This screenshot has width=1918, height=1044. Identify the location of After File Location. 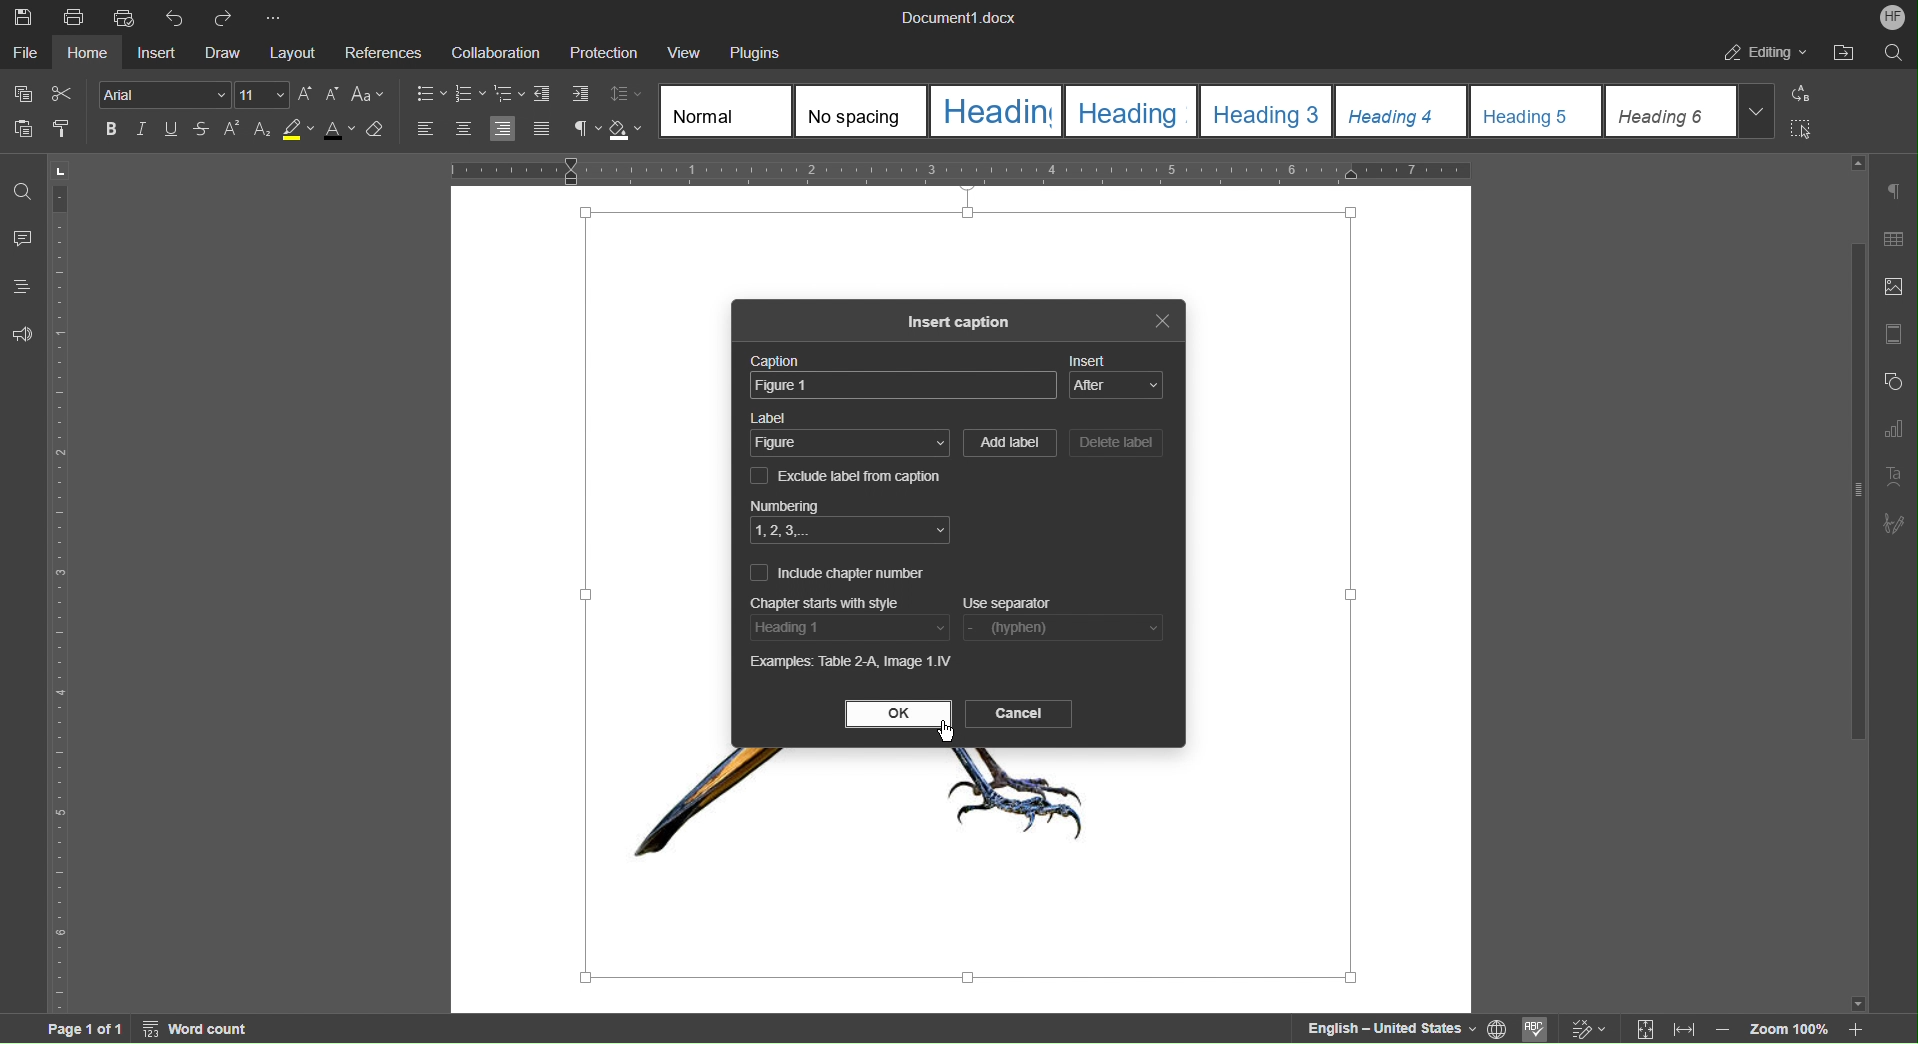
(1842, 51).